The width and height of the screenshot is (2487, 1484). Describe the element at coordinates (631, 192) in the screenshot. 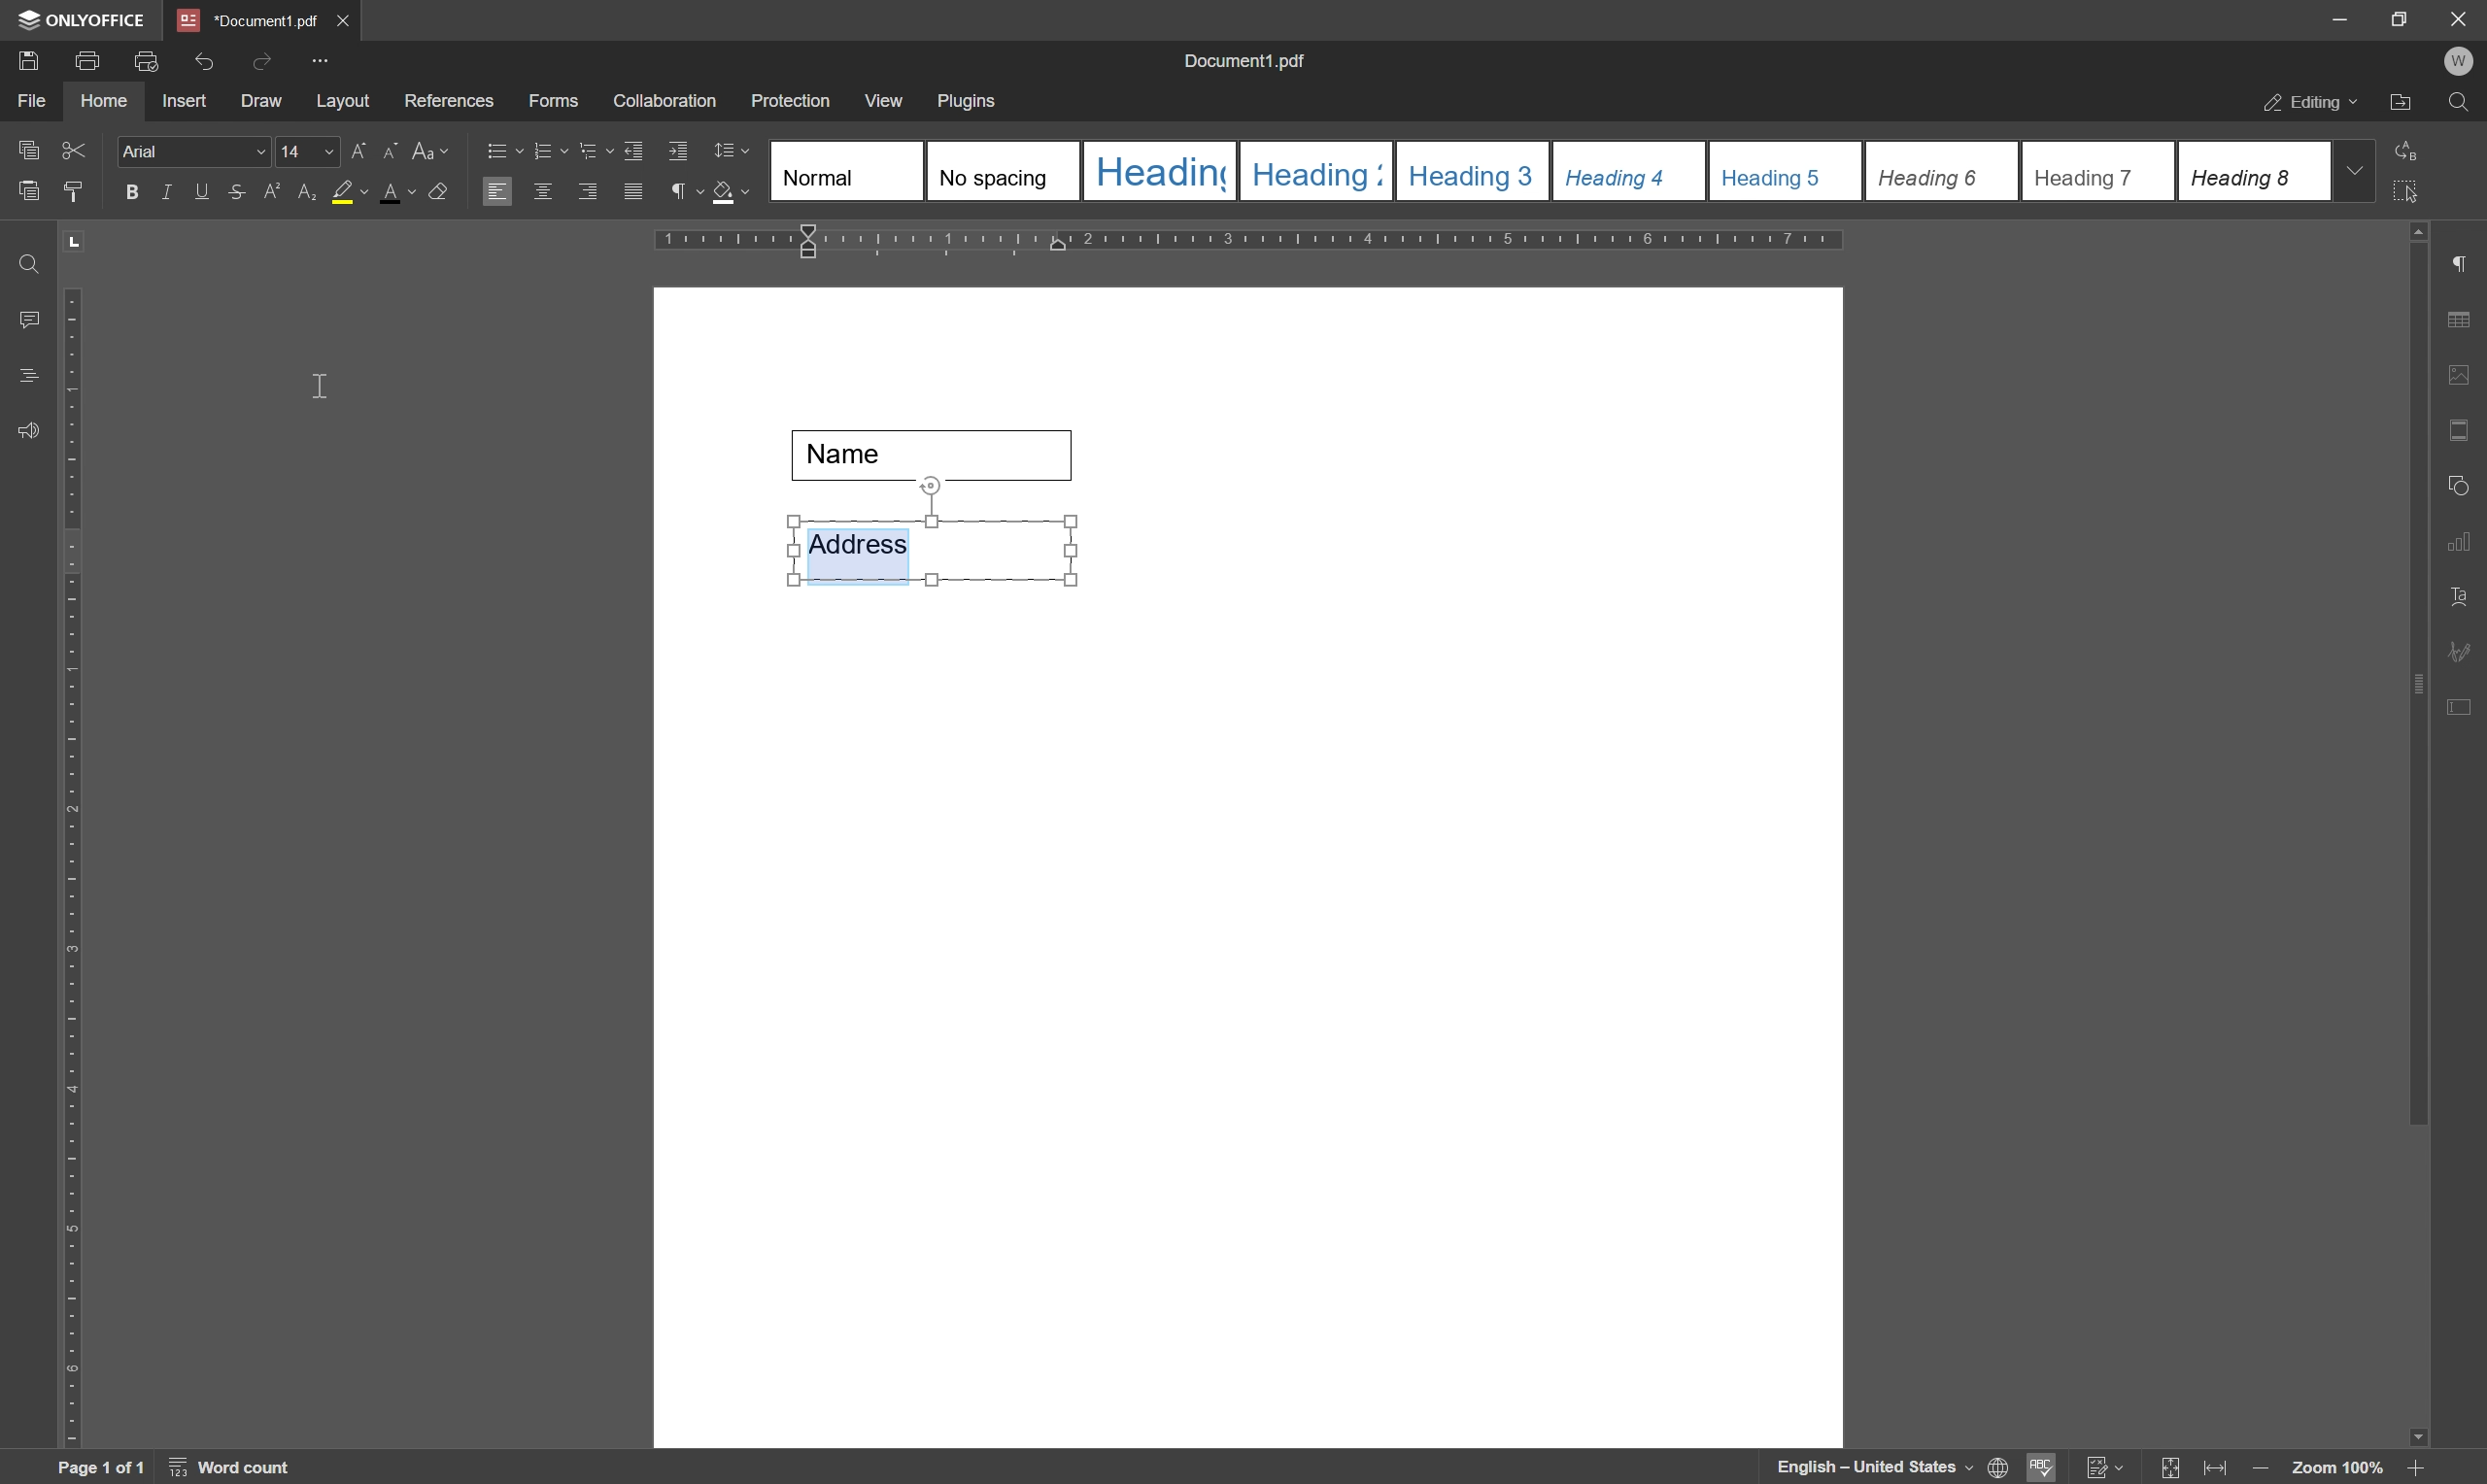

I see `justified` at that location.